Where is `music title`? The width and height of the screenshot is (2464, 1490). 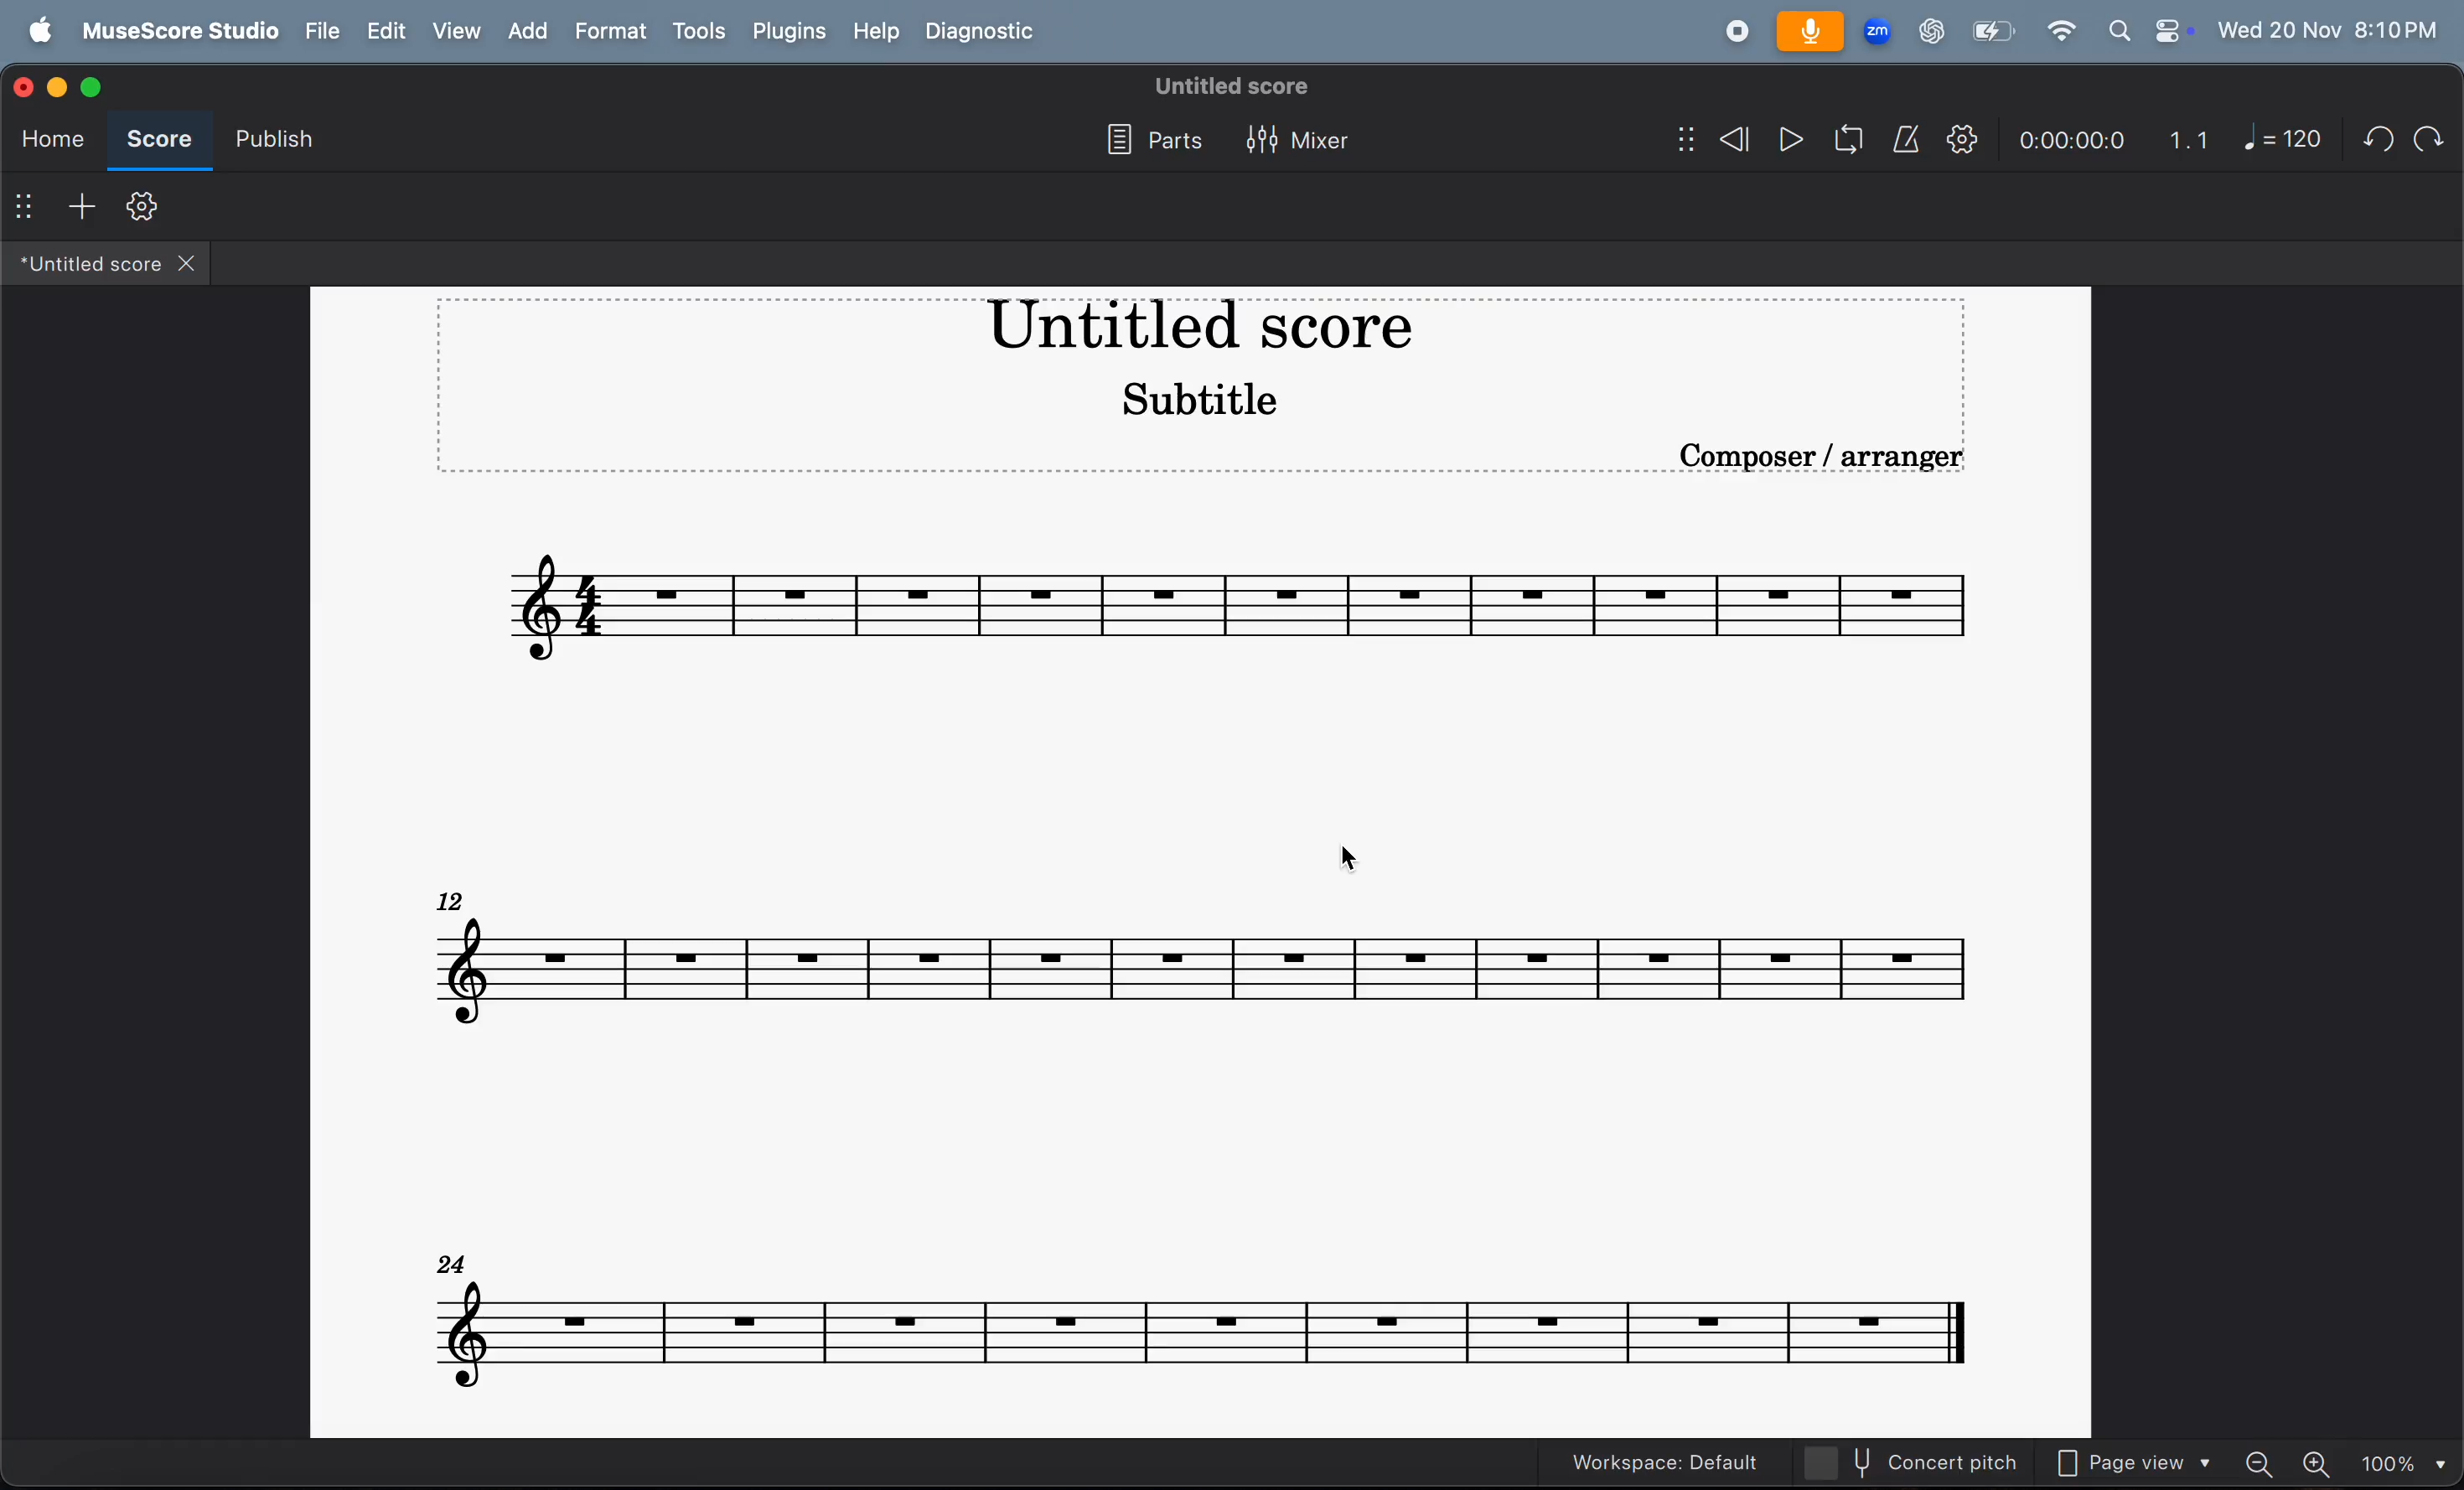 music title is located at coordinates (1185, 330).